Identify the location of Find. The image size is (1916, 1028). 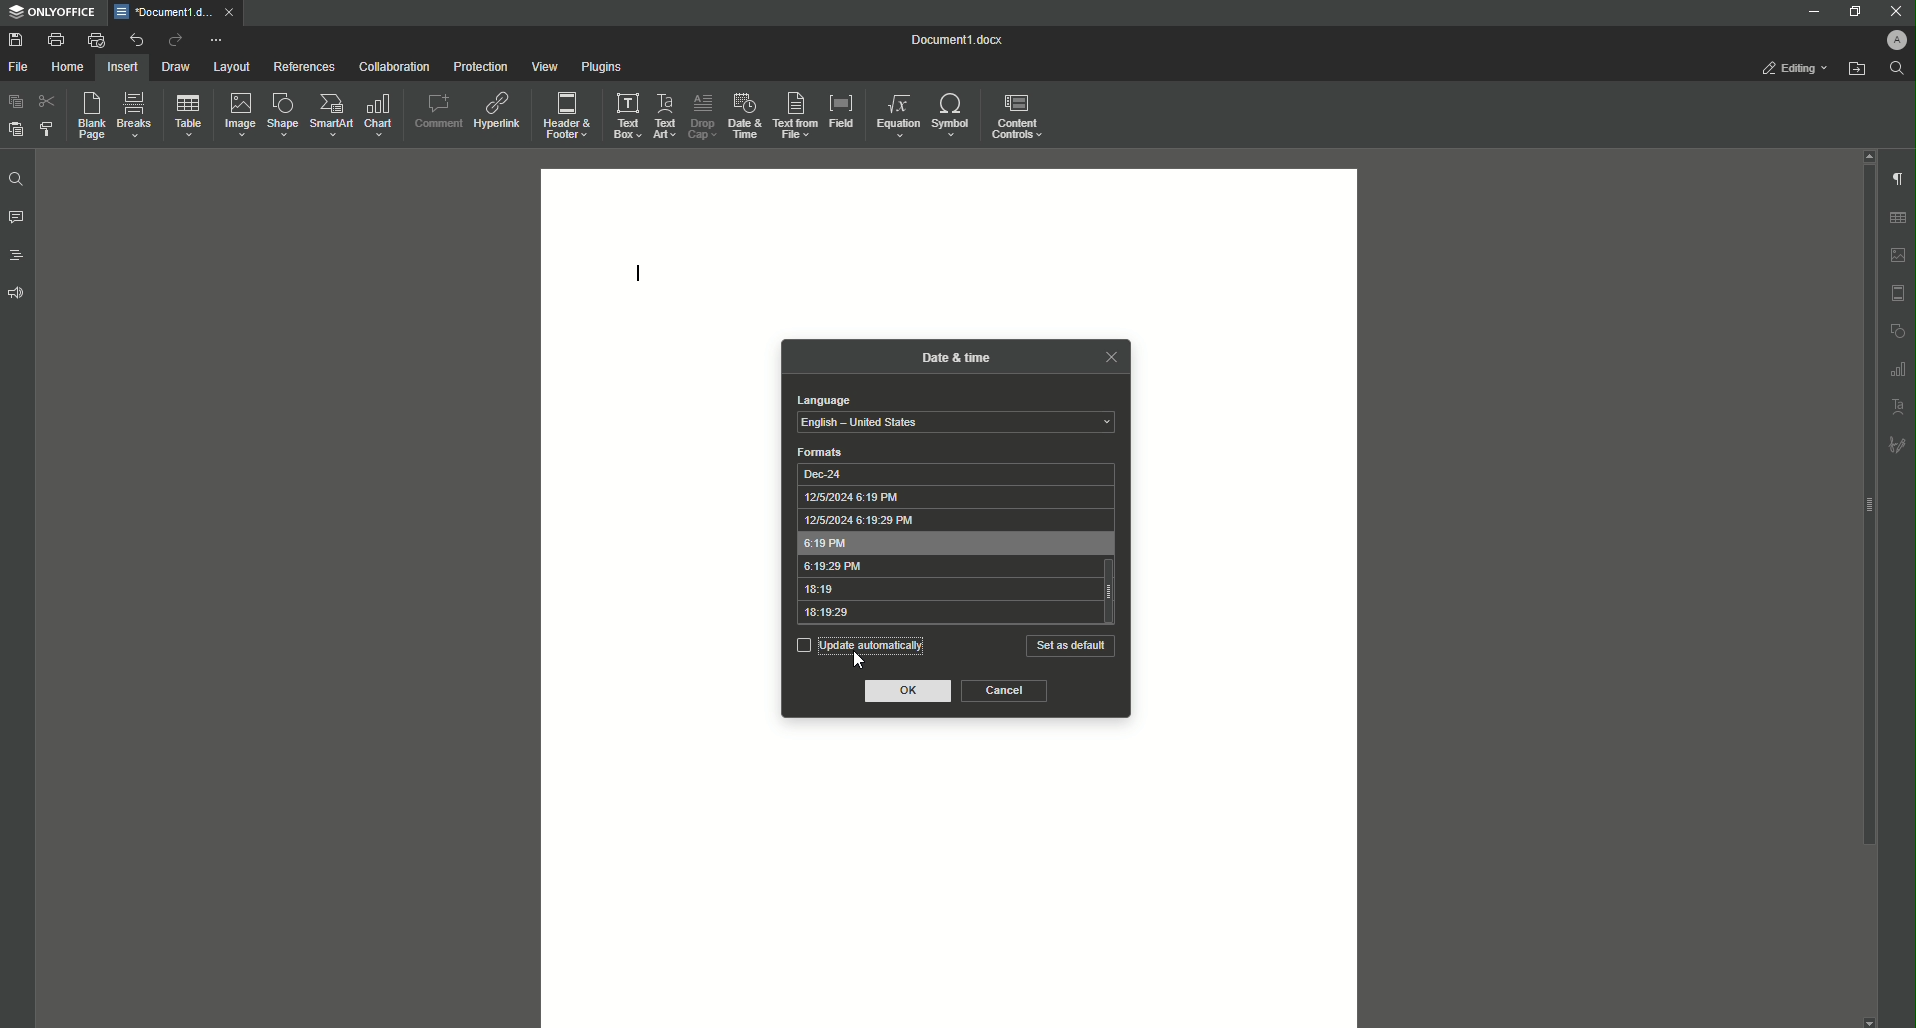
(1896, 68).